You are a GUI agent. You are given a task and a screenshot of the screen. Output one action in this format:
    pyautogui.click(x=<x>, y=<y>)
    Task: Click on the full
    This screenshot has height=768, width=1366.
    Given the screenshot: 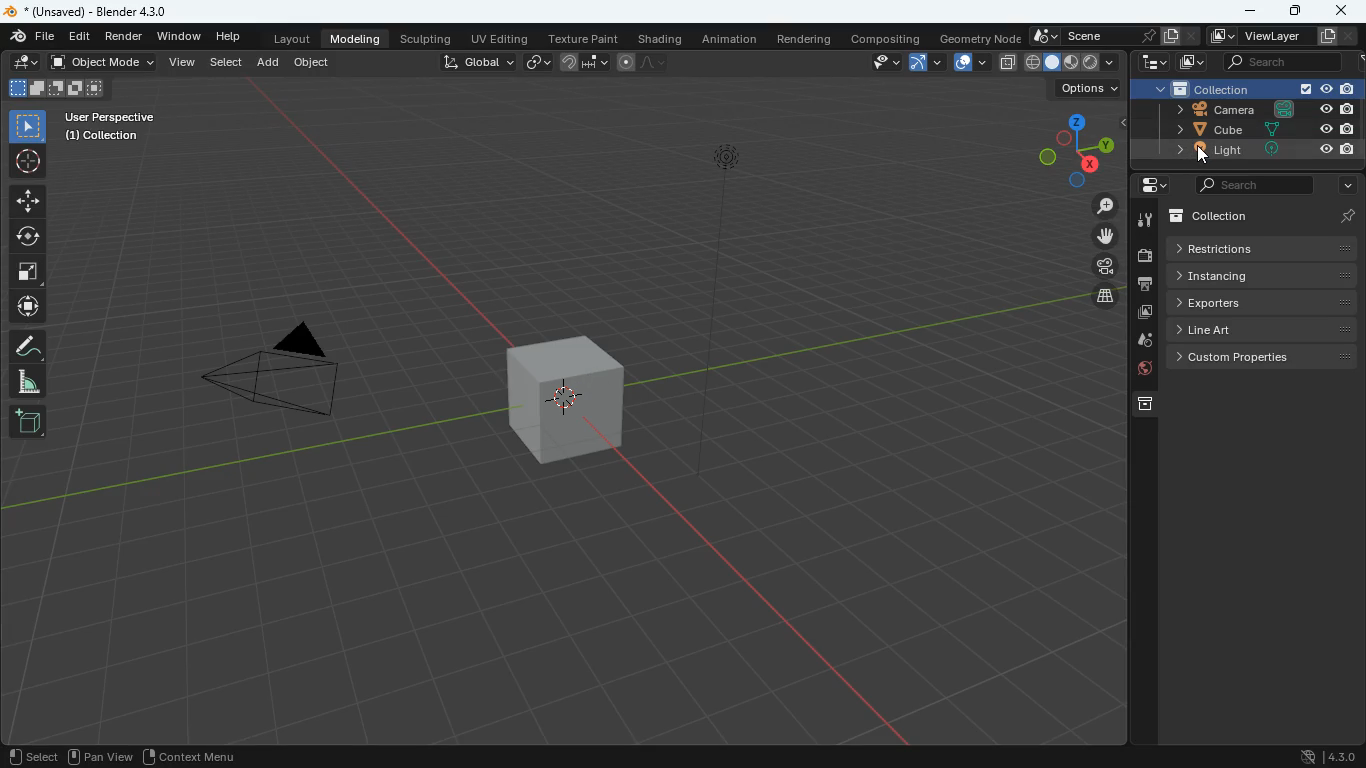 What is the action you would take?
    pyautogui.click(x=1050, y=63)
    